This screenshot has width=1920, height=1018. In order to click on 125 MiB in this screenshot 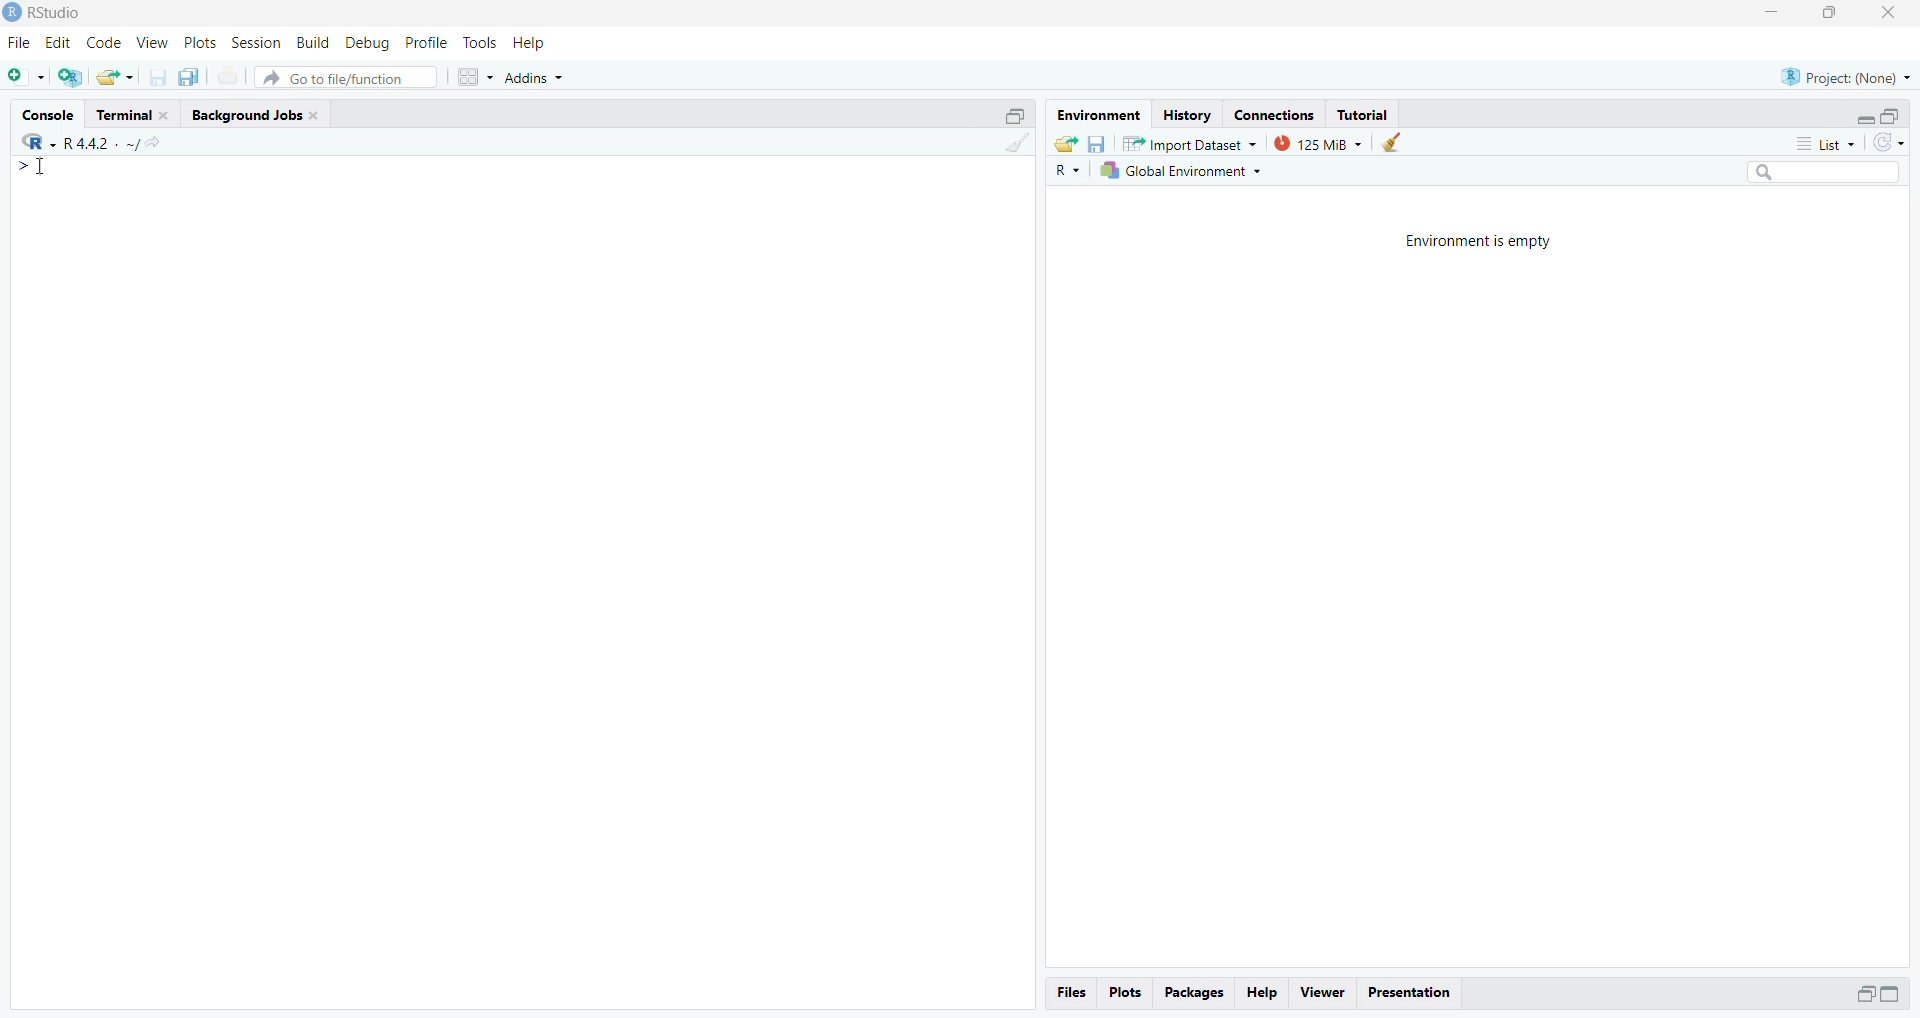, I will do `click(1316, 144)`.